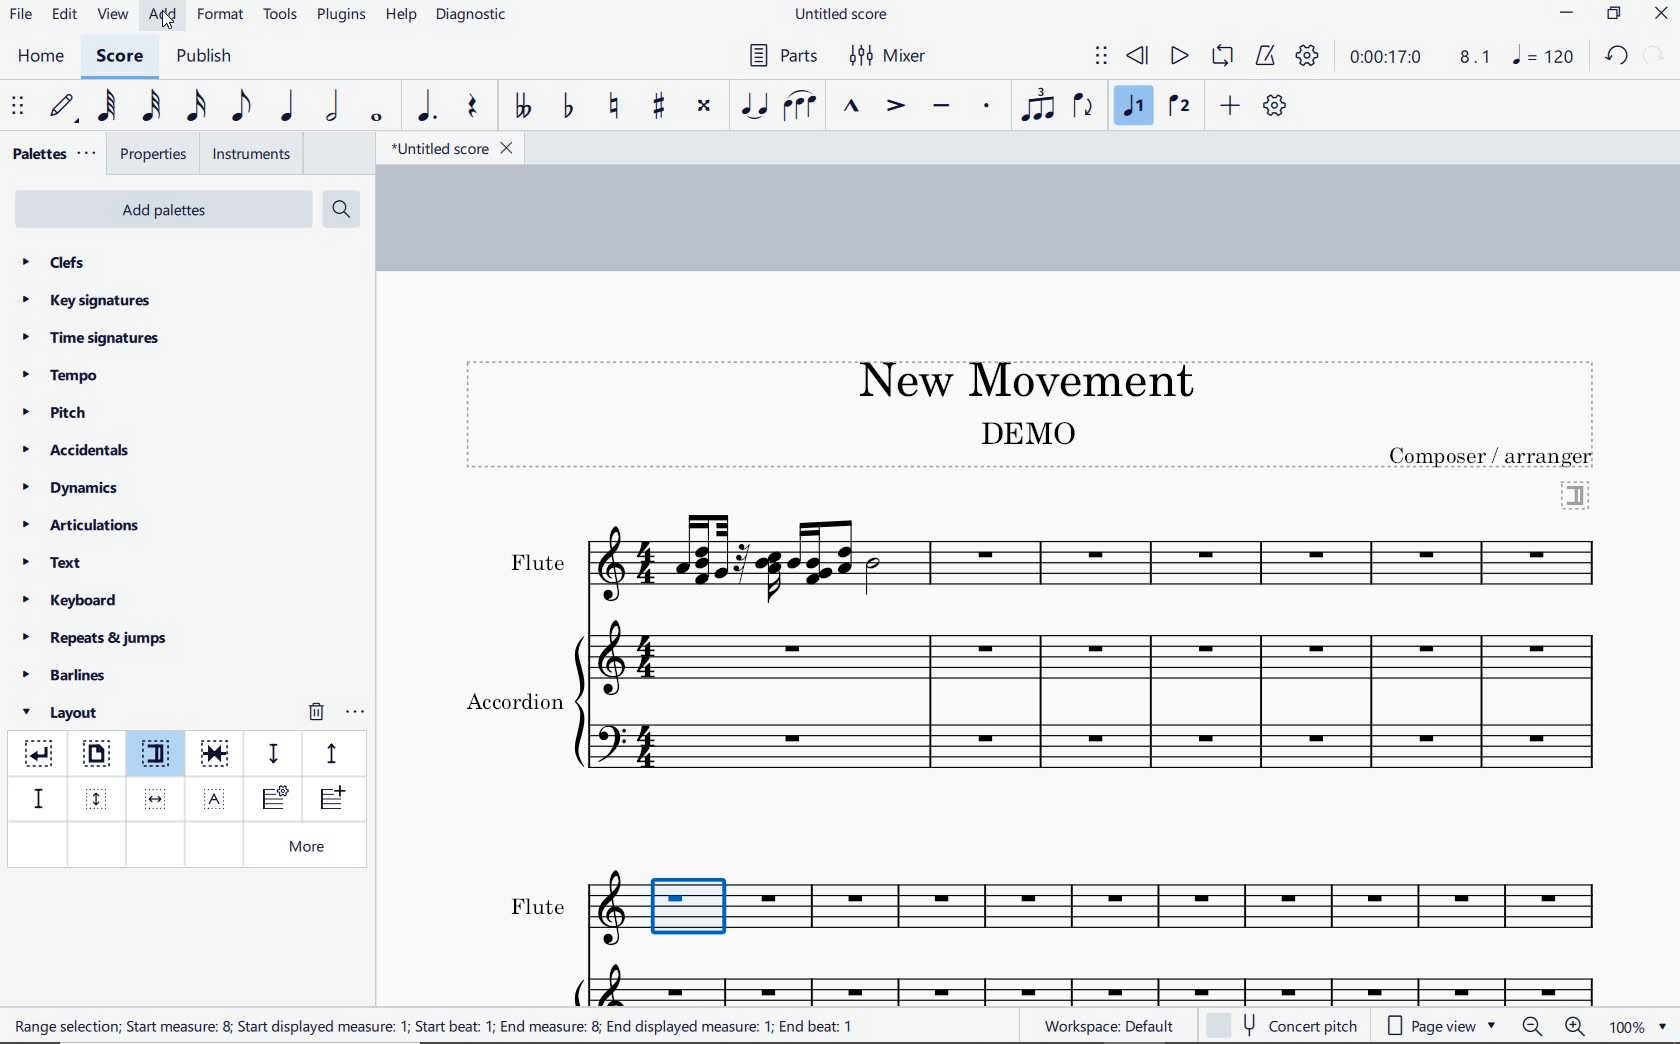 This screenshot has height=1044, width=1680. I want to click on text, so click(54, 565).